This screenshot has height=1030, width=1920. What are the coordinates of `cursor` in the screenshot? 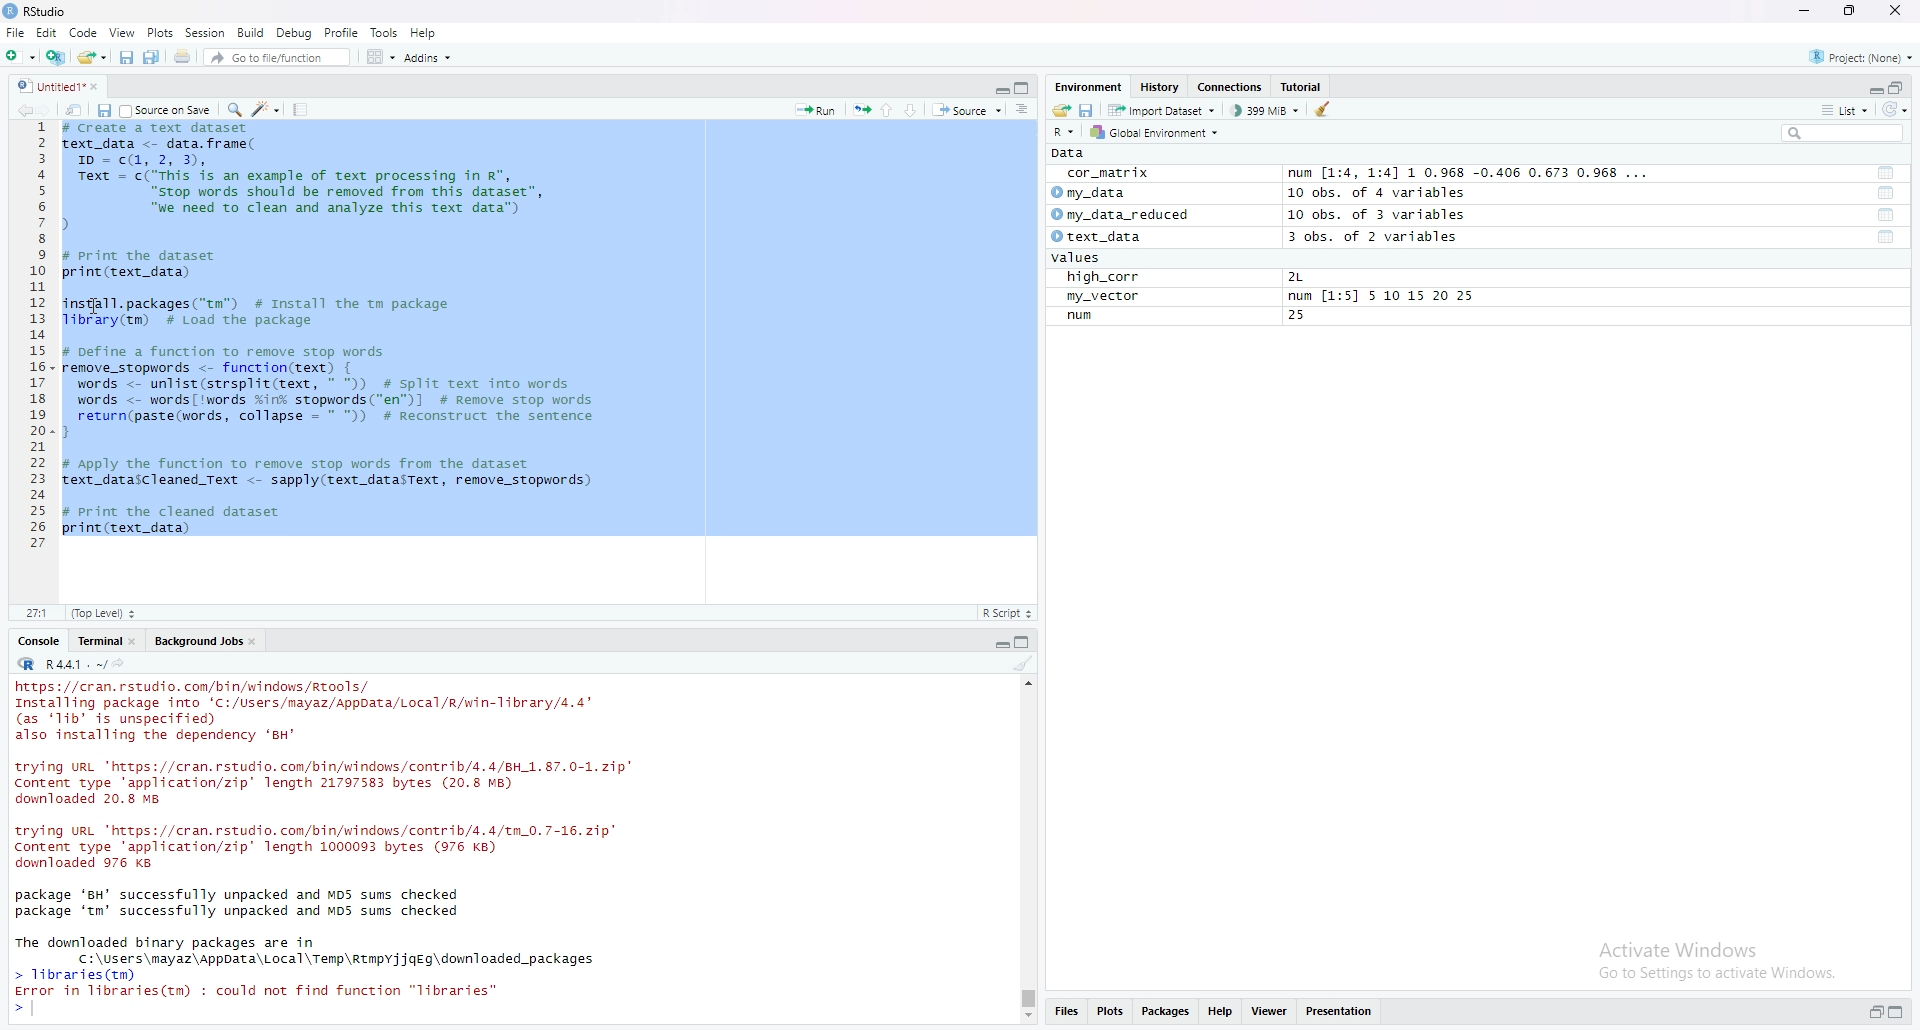 It's located at (99, 307).